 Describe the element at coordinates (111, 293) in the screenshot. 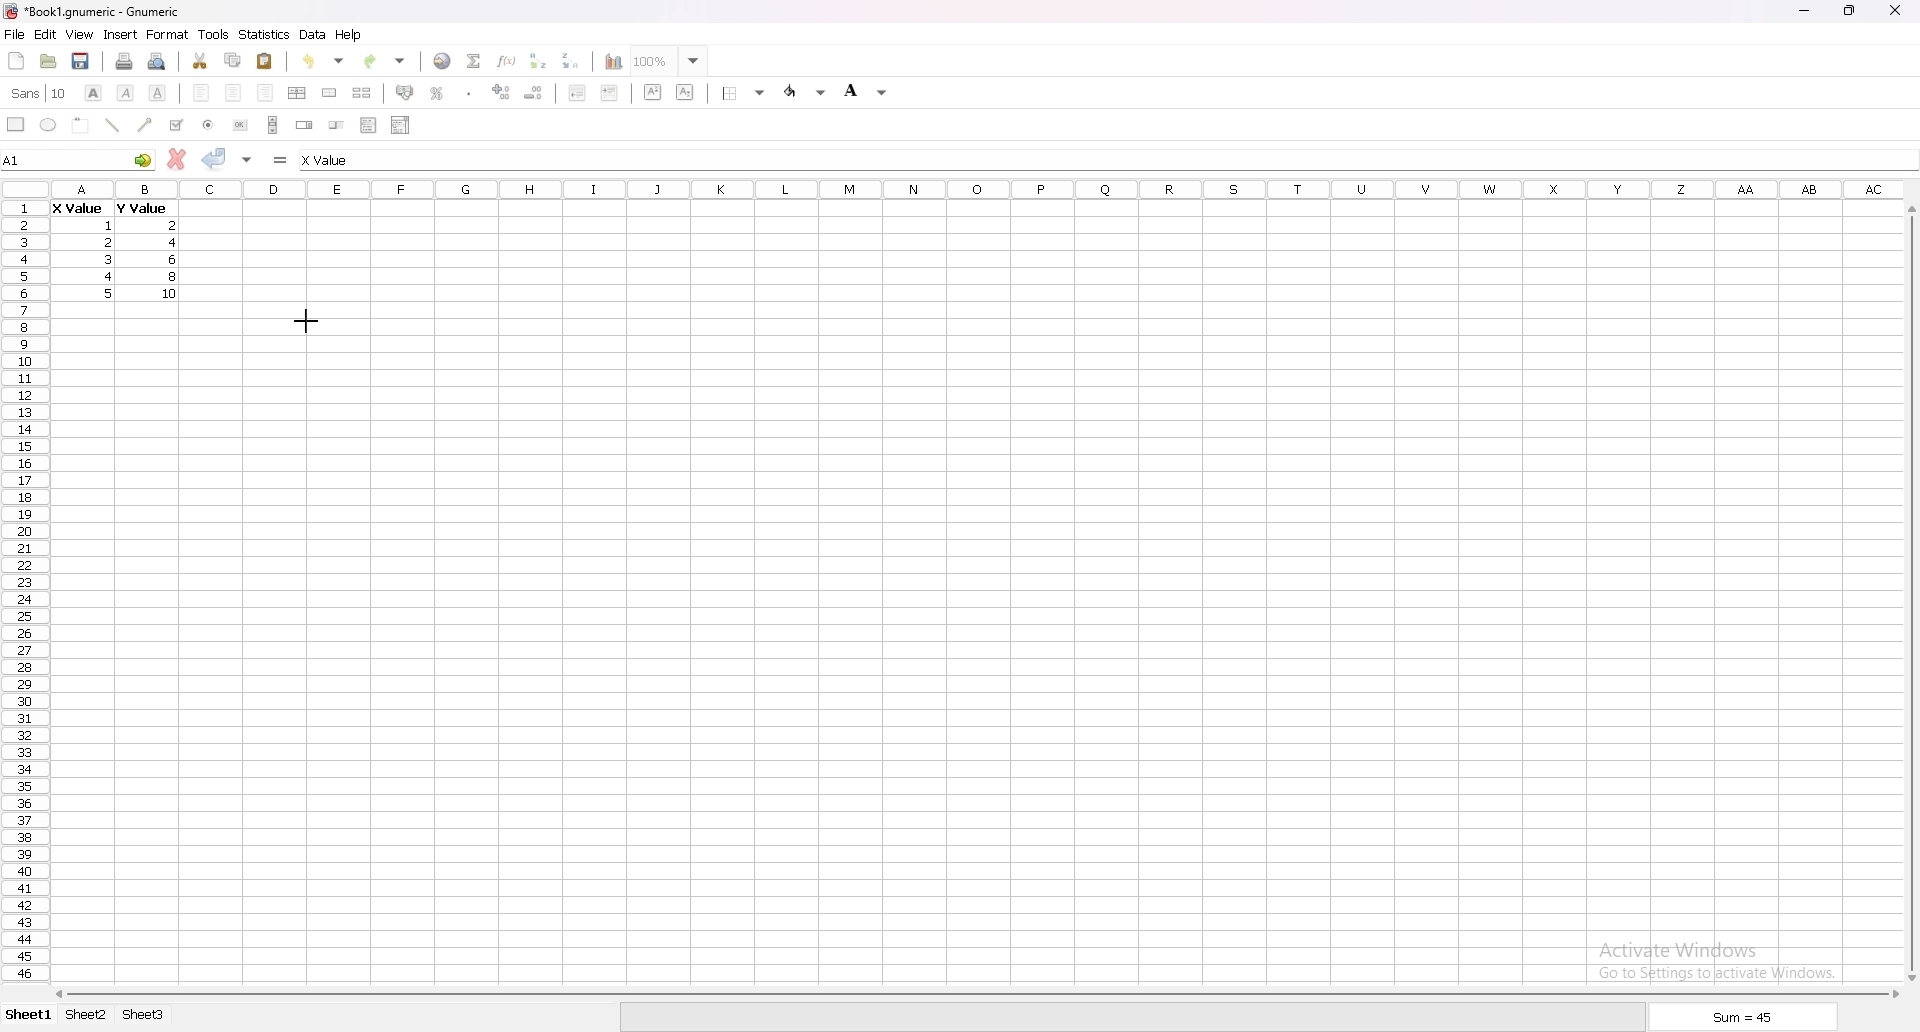

I see `value` at that location.